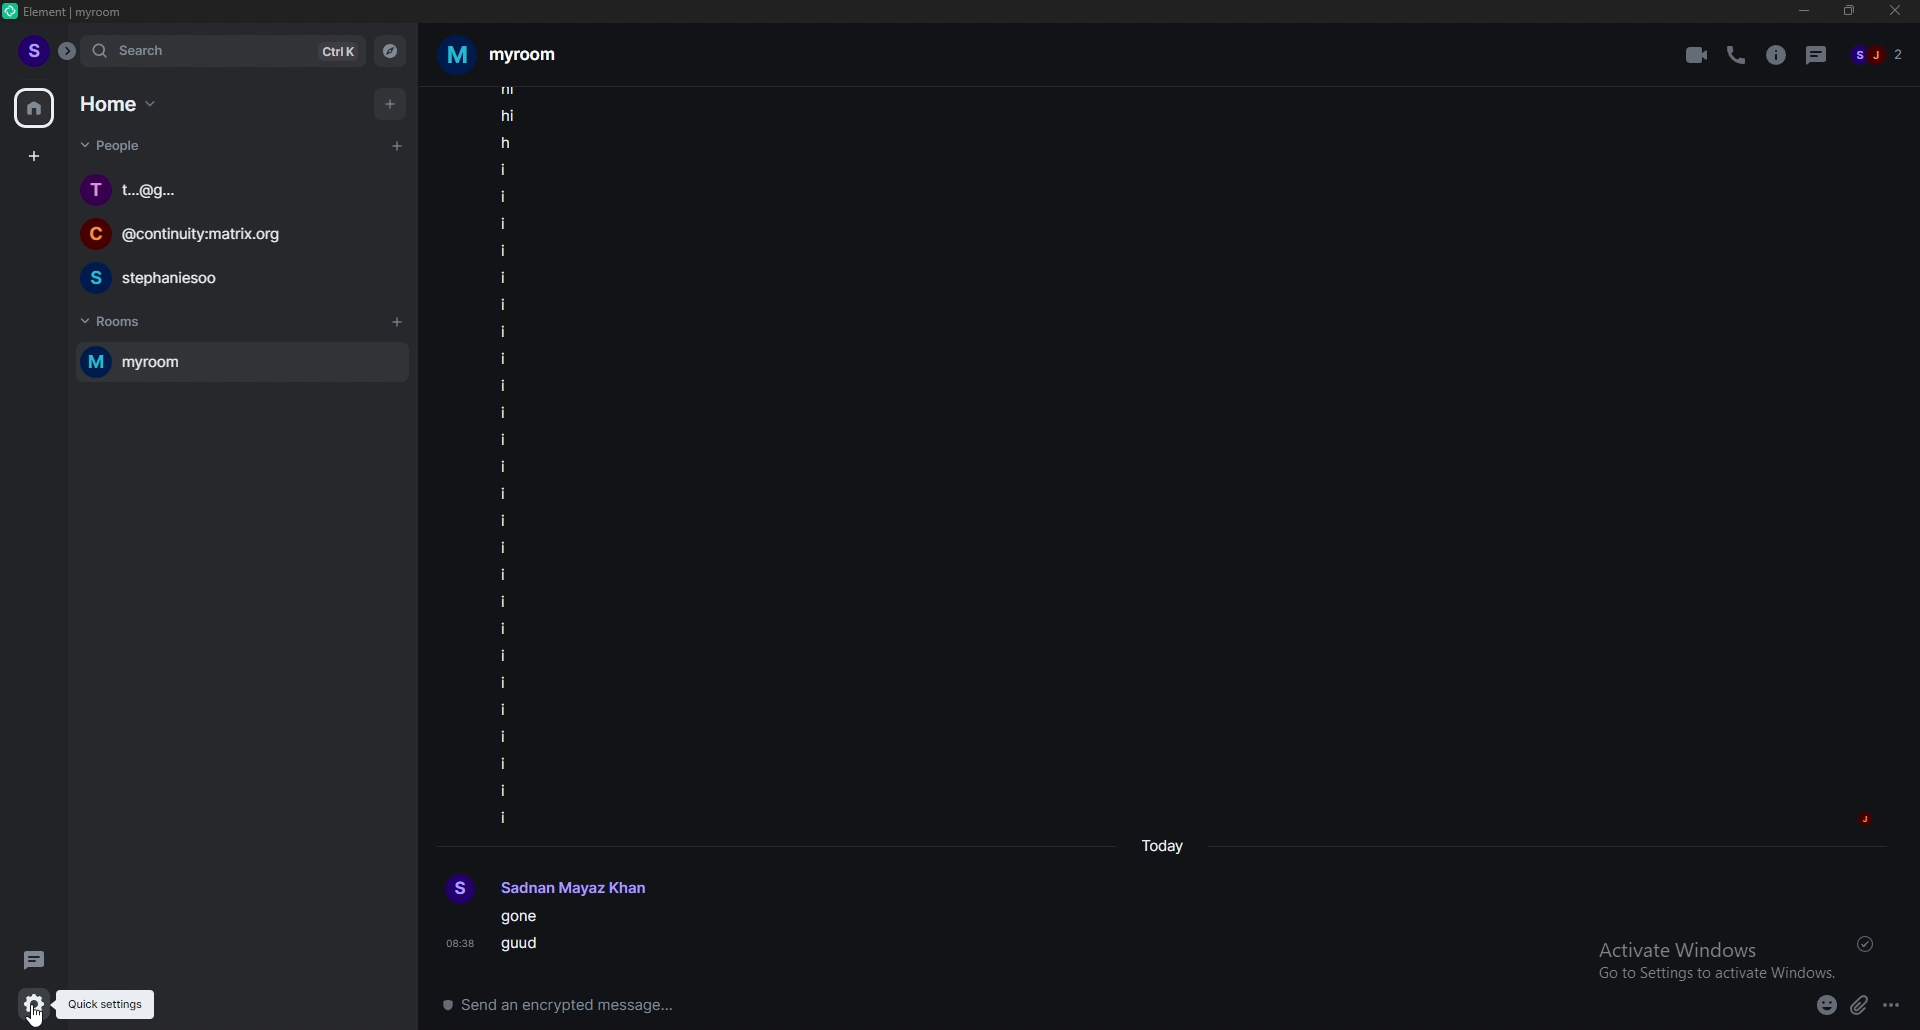  What do you see at coordinates (120, 105) in the screenshot?
I see `home` at bounding box center [120, 105].